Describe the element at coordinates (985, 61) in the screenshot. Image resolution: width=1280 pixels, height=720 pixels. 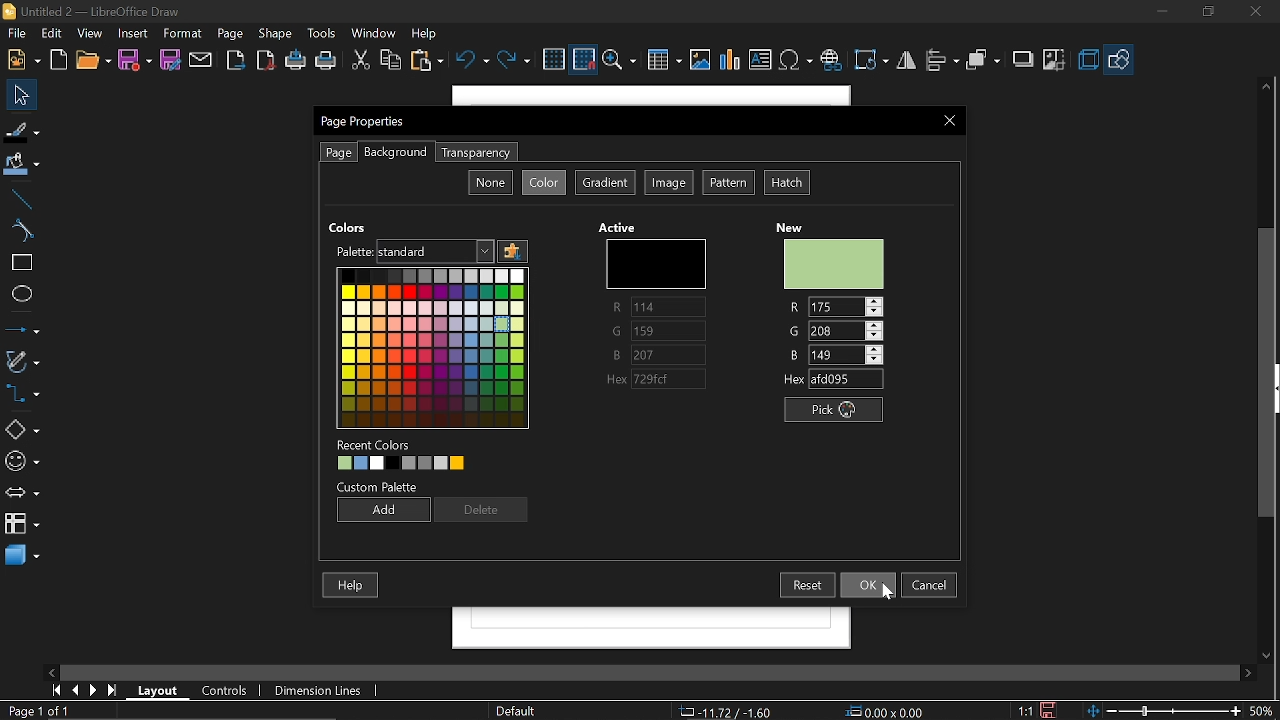
I see `arrange` at that location.